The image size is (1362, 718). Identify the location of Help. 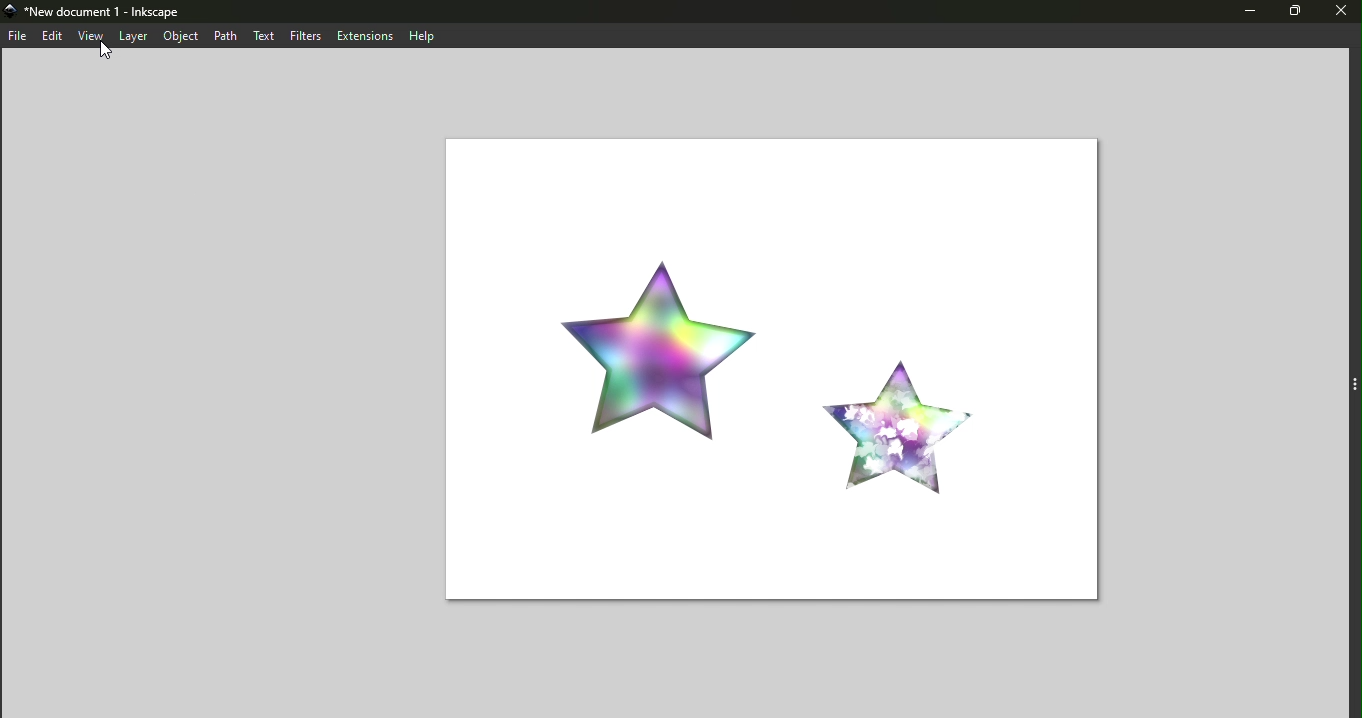
(425, 35).